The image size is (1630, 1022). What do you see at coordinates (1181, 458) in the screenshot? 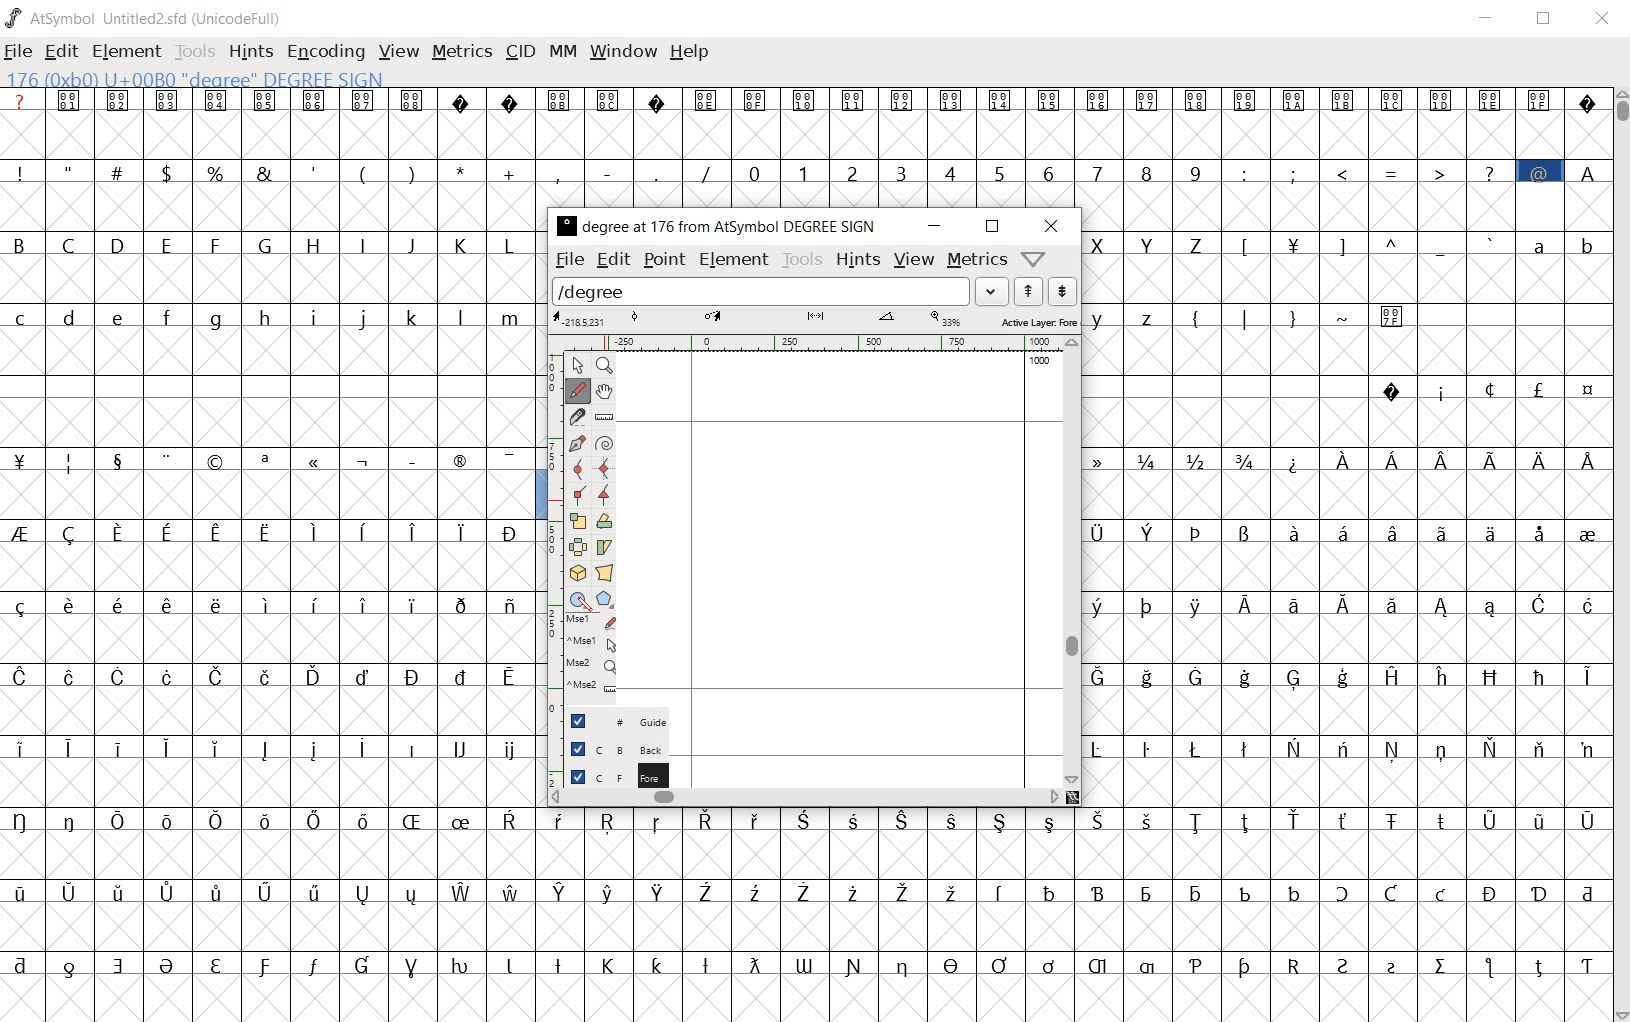
I see `fractions` at bounding box center [1181, 458].